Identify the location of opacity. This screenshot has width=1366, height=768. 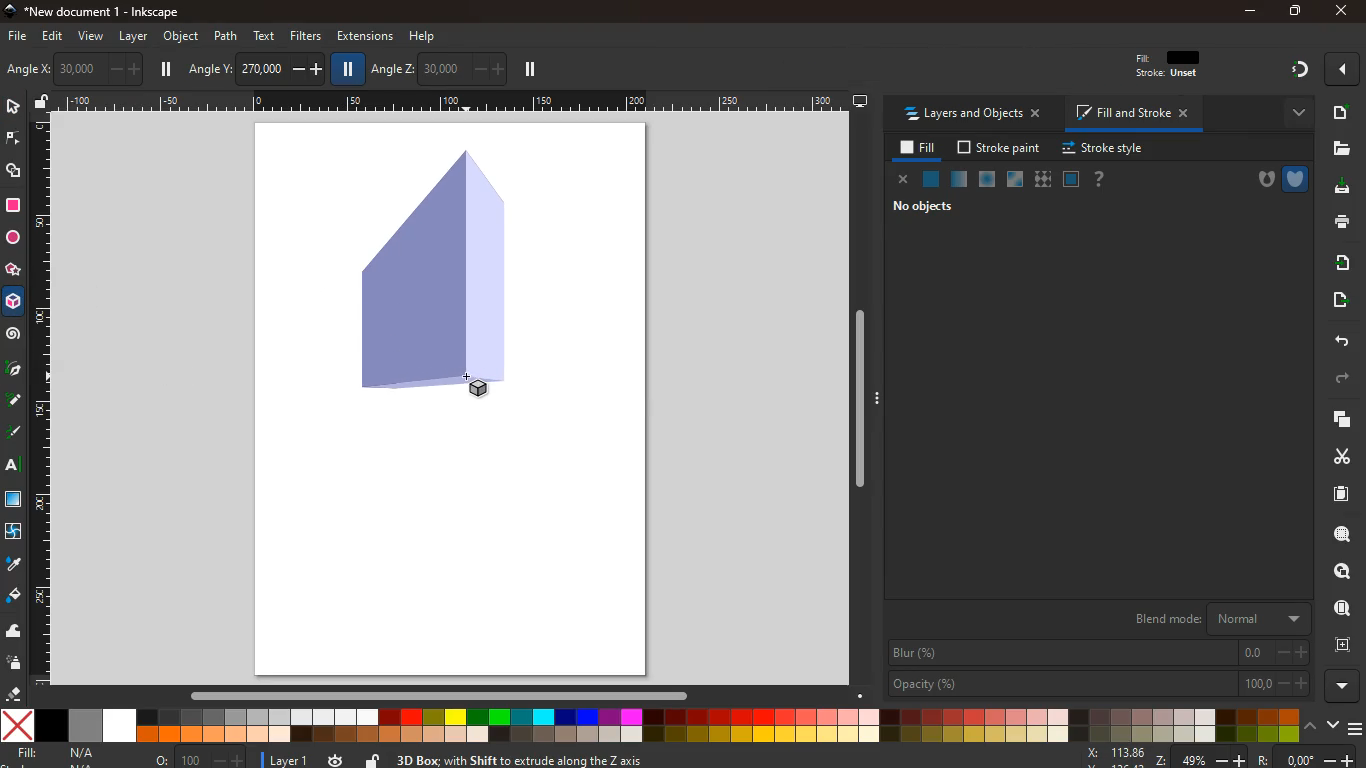
(957, 180).